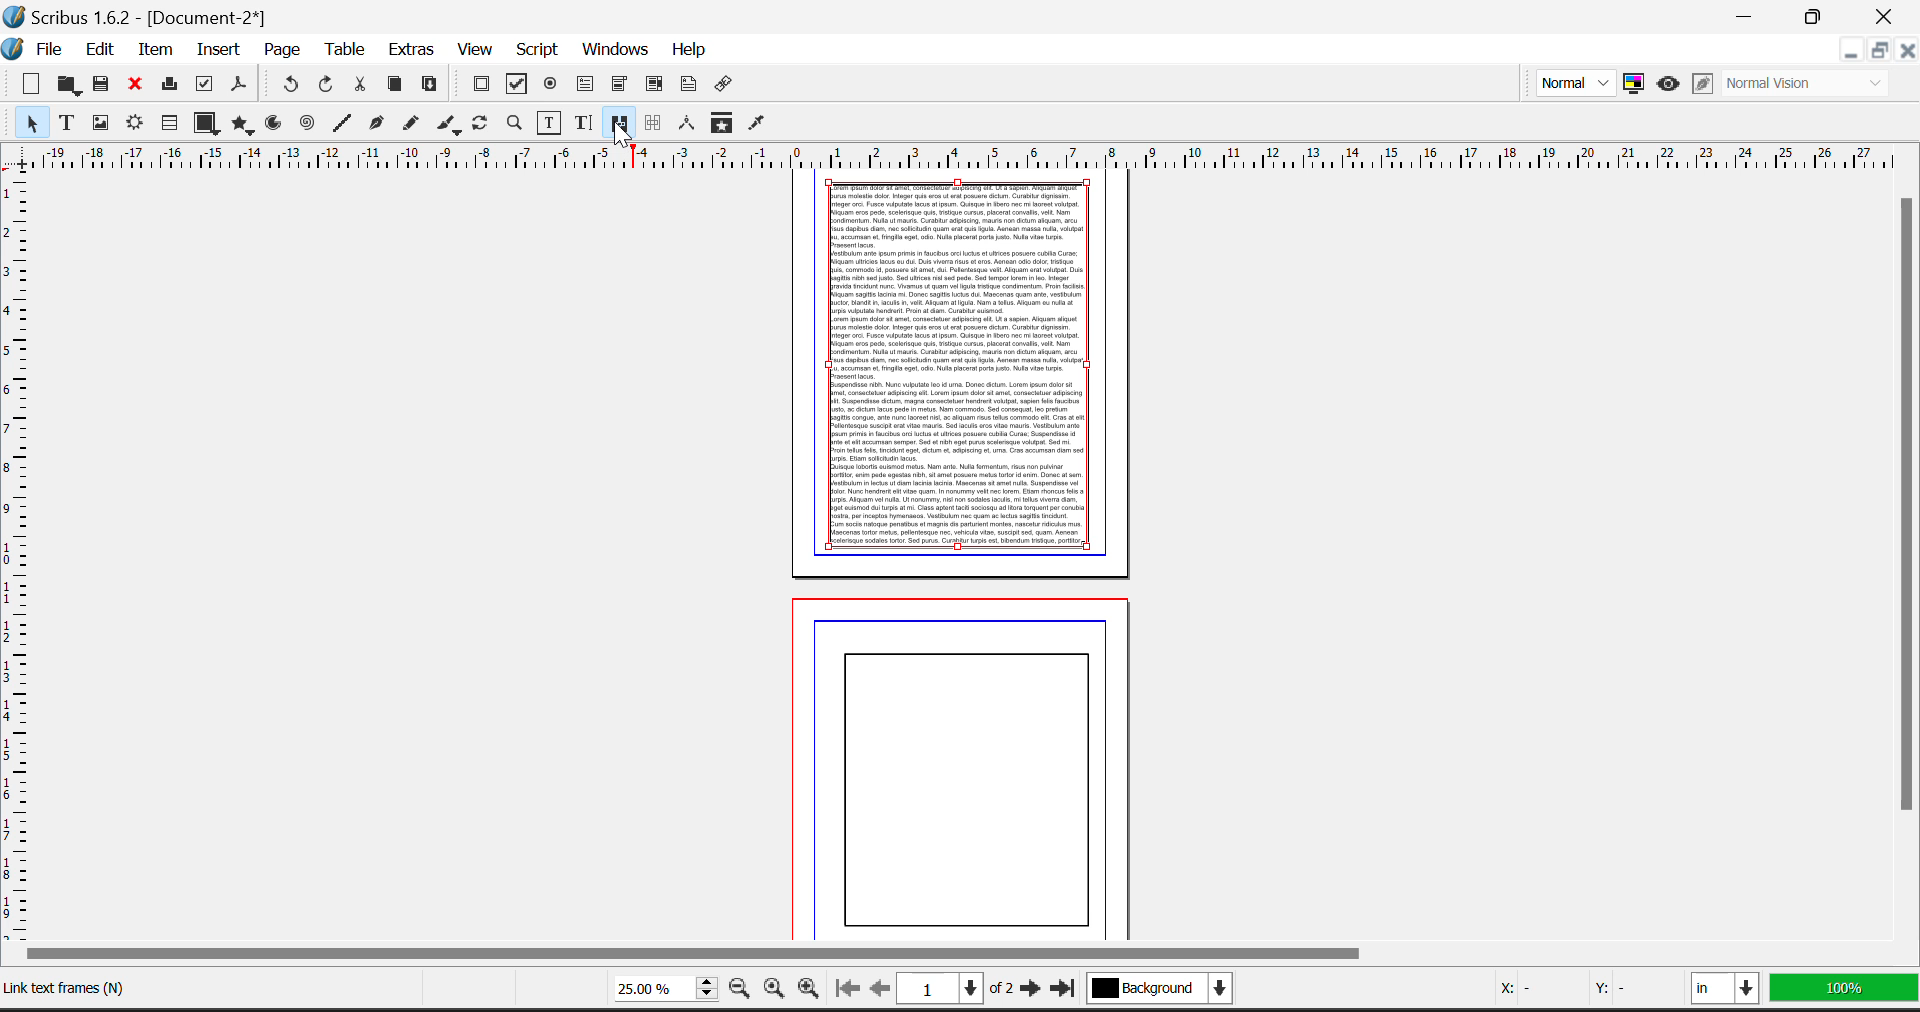 The image size is (1920, 1012). I want to click on Normal Vision, so click(1813, 82).